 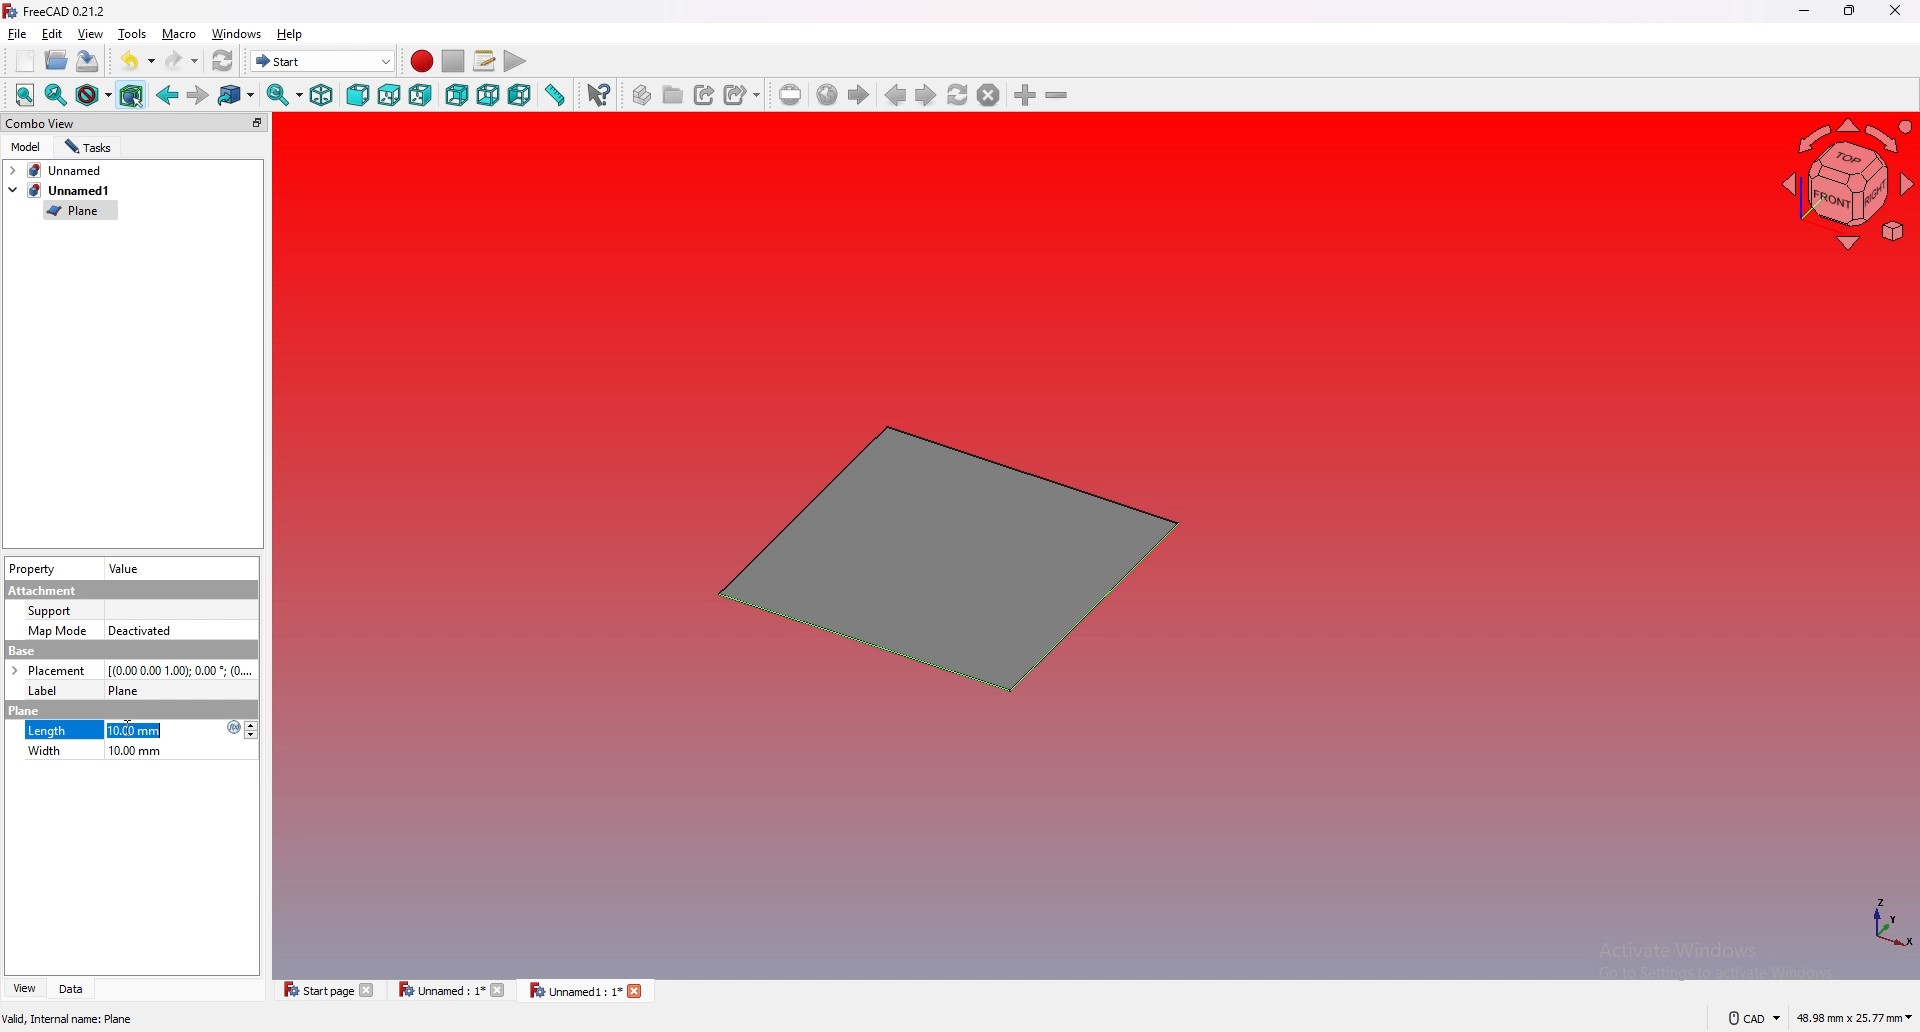 What do you see at coordinates (457, 96) in the screenshot?
I see `rear` at bounding box center [457, 96].